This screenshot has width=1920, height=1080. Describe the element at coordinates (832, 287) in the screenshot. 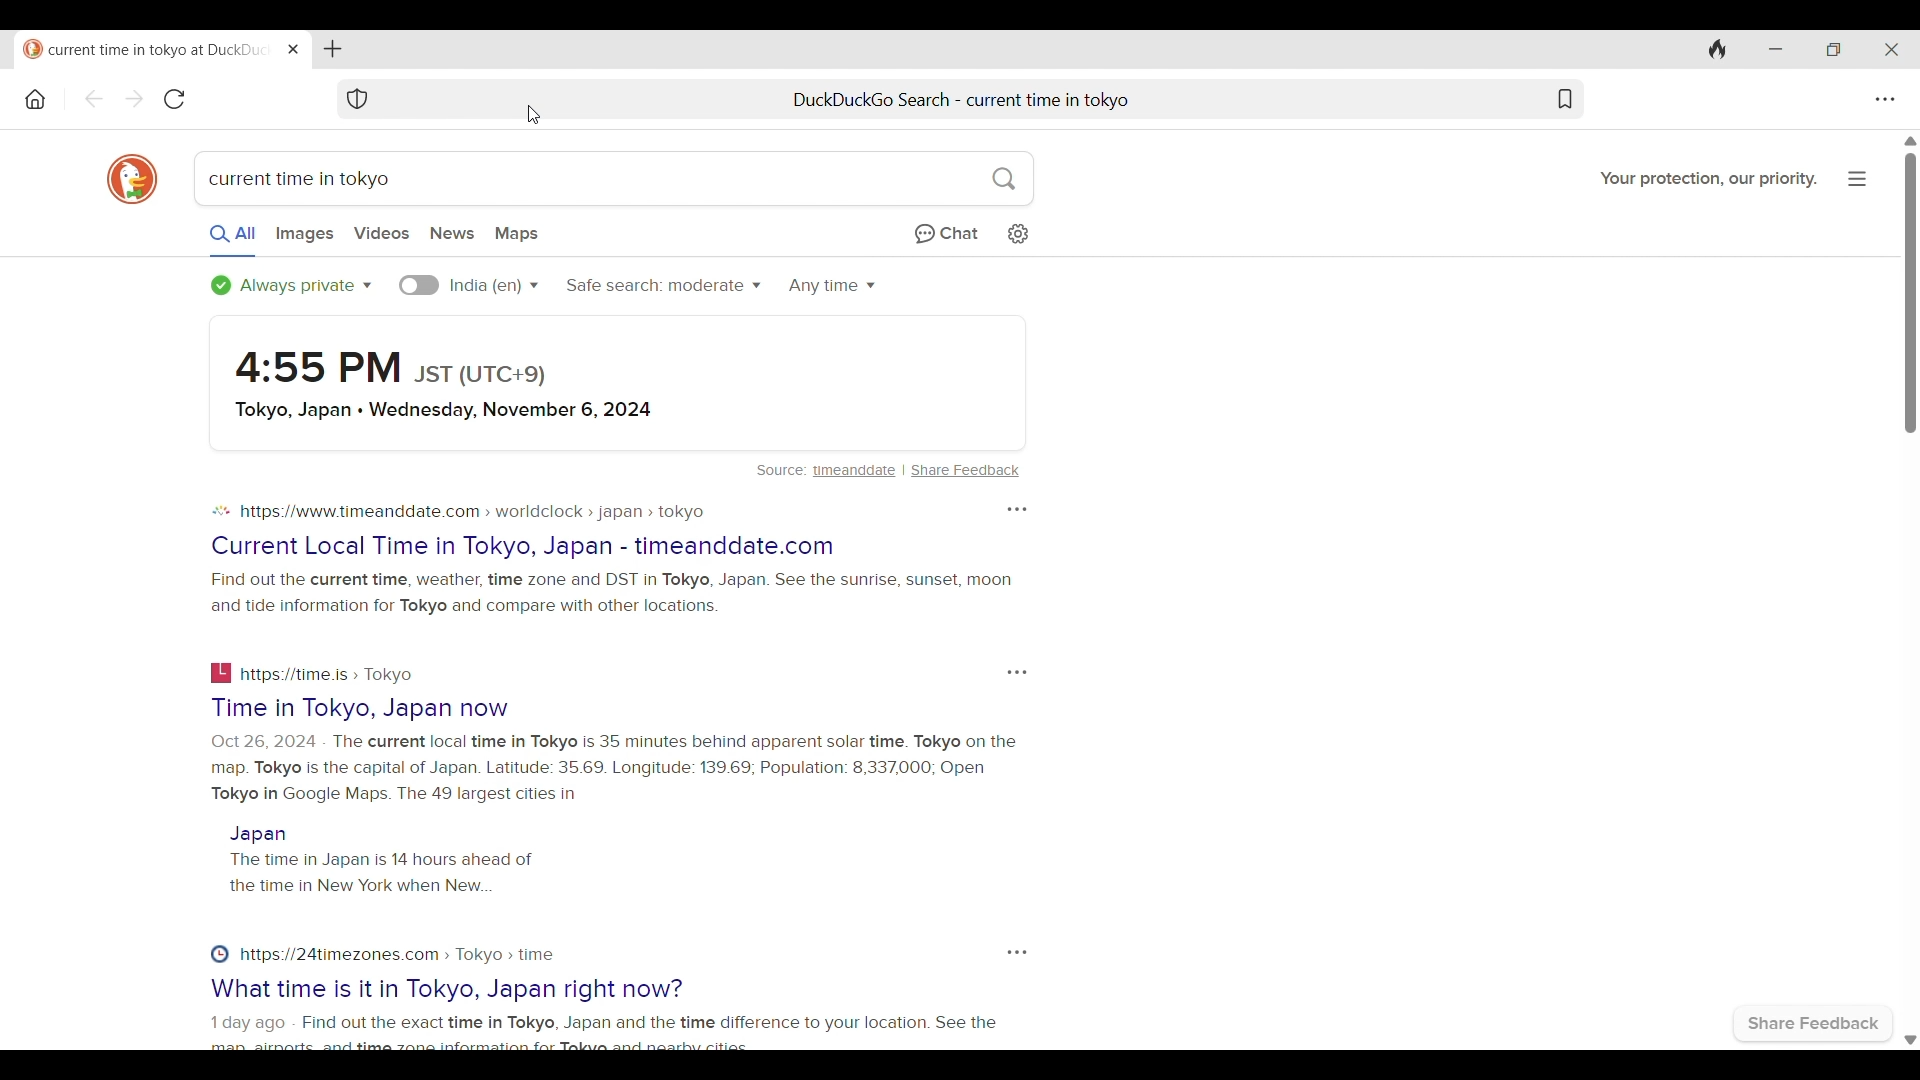

I see `Search specific to time` at that location.